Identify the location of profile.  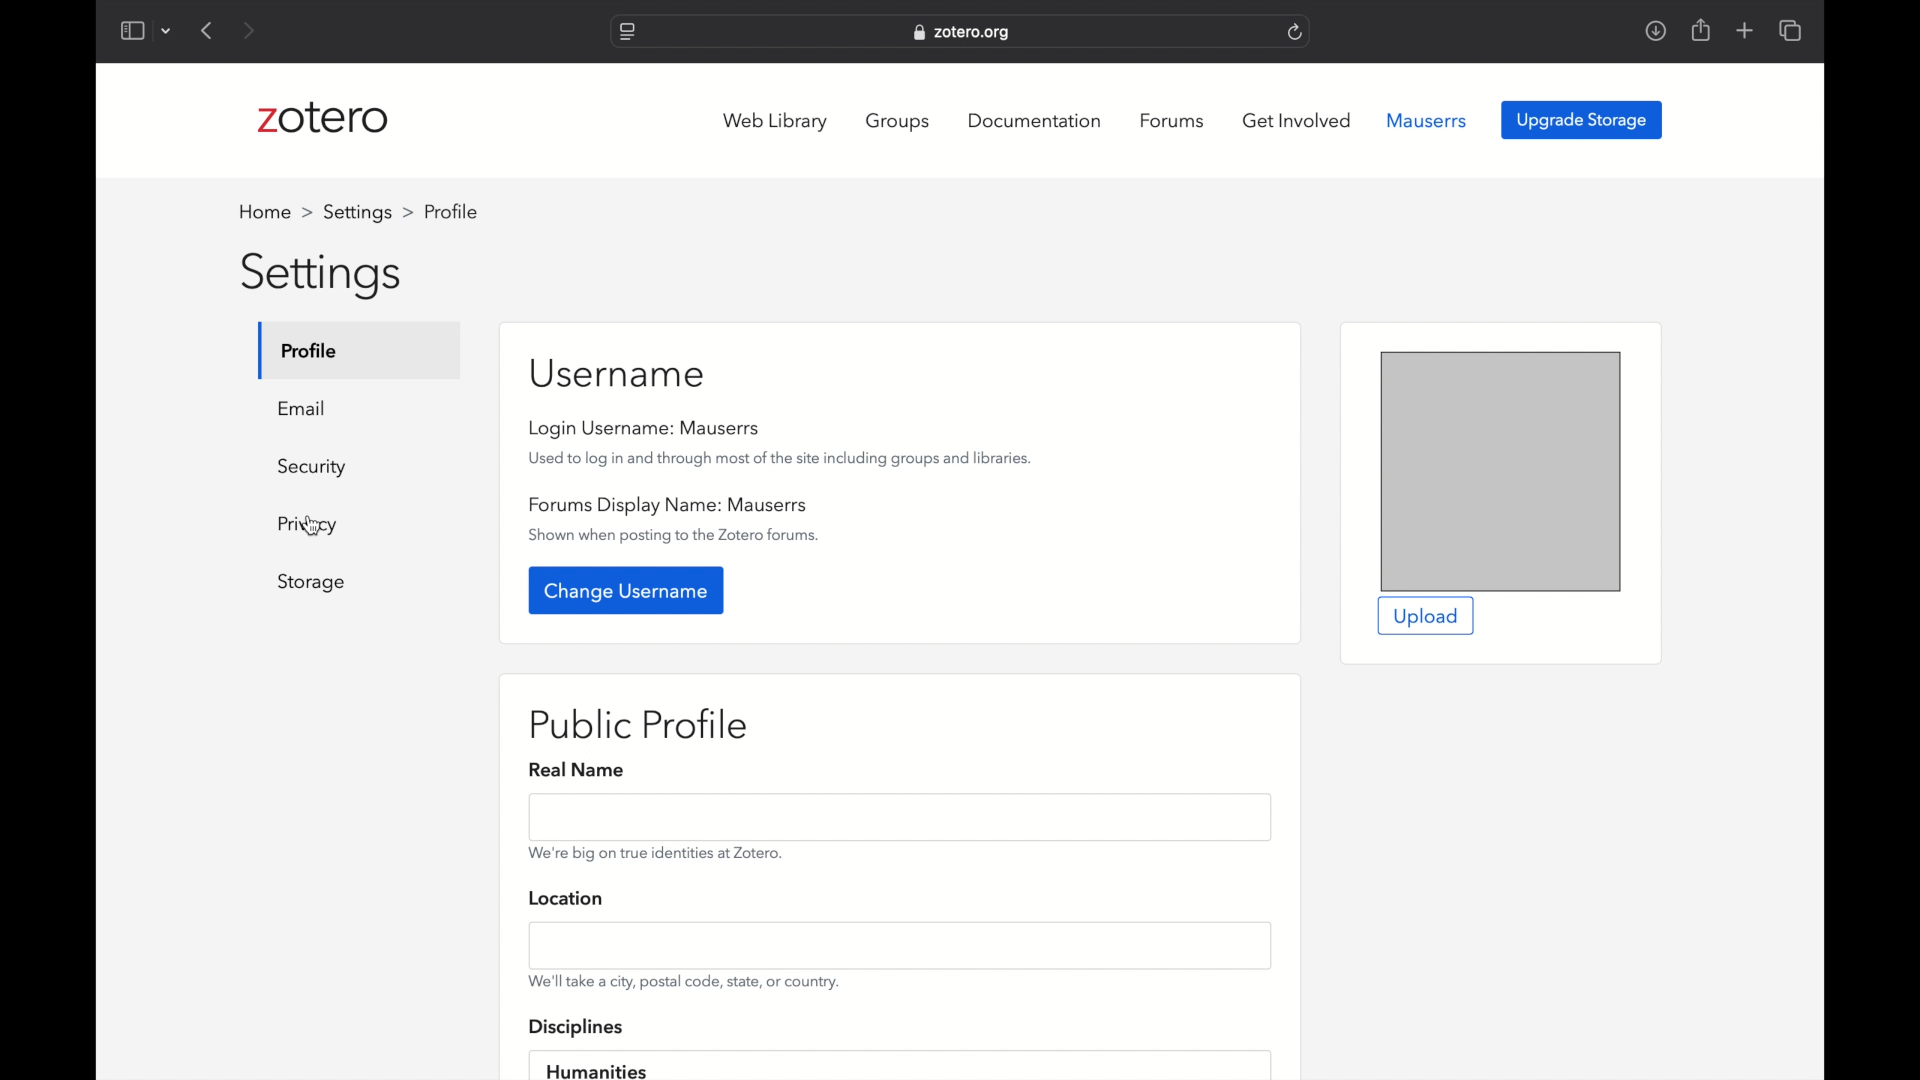
(310, 351).